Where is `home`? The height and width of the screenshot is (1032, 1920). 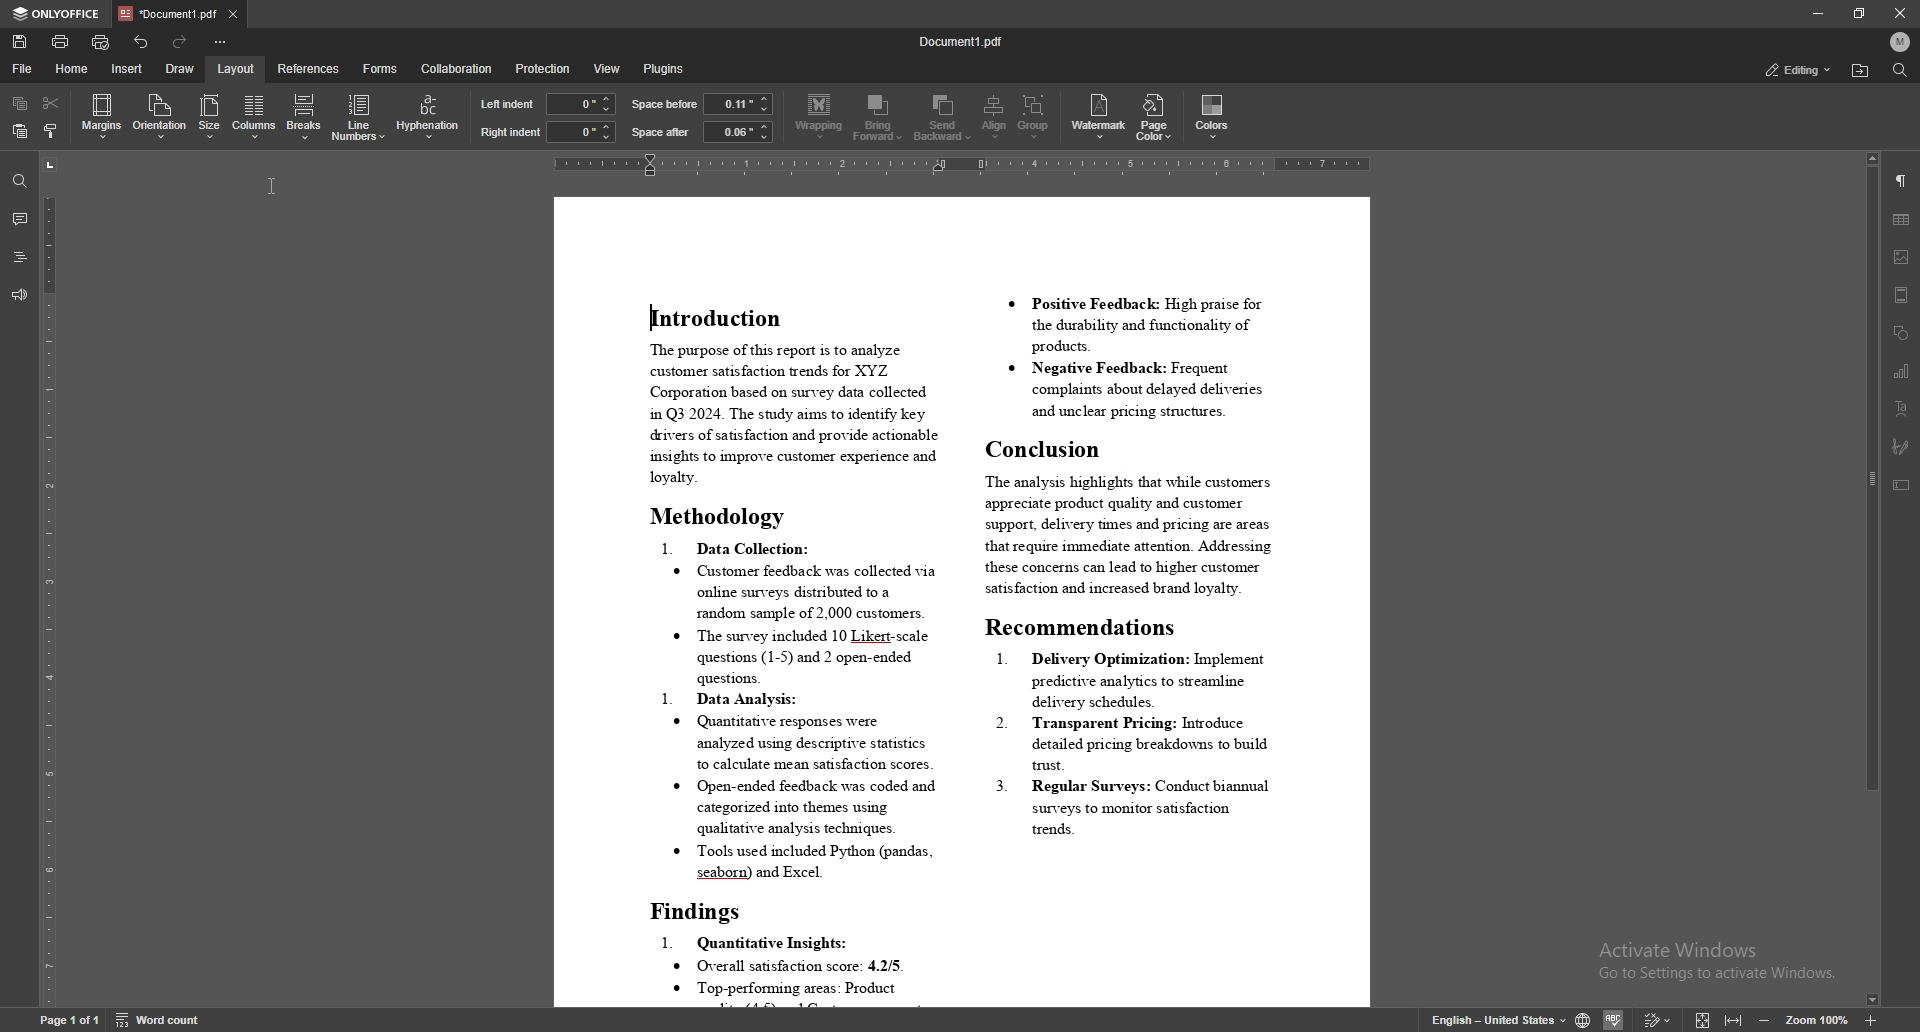 home is located at coordinates (73, 68).